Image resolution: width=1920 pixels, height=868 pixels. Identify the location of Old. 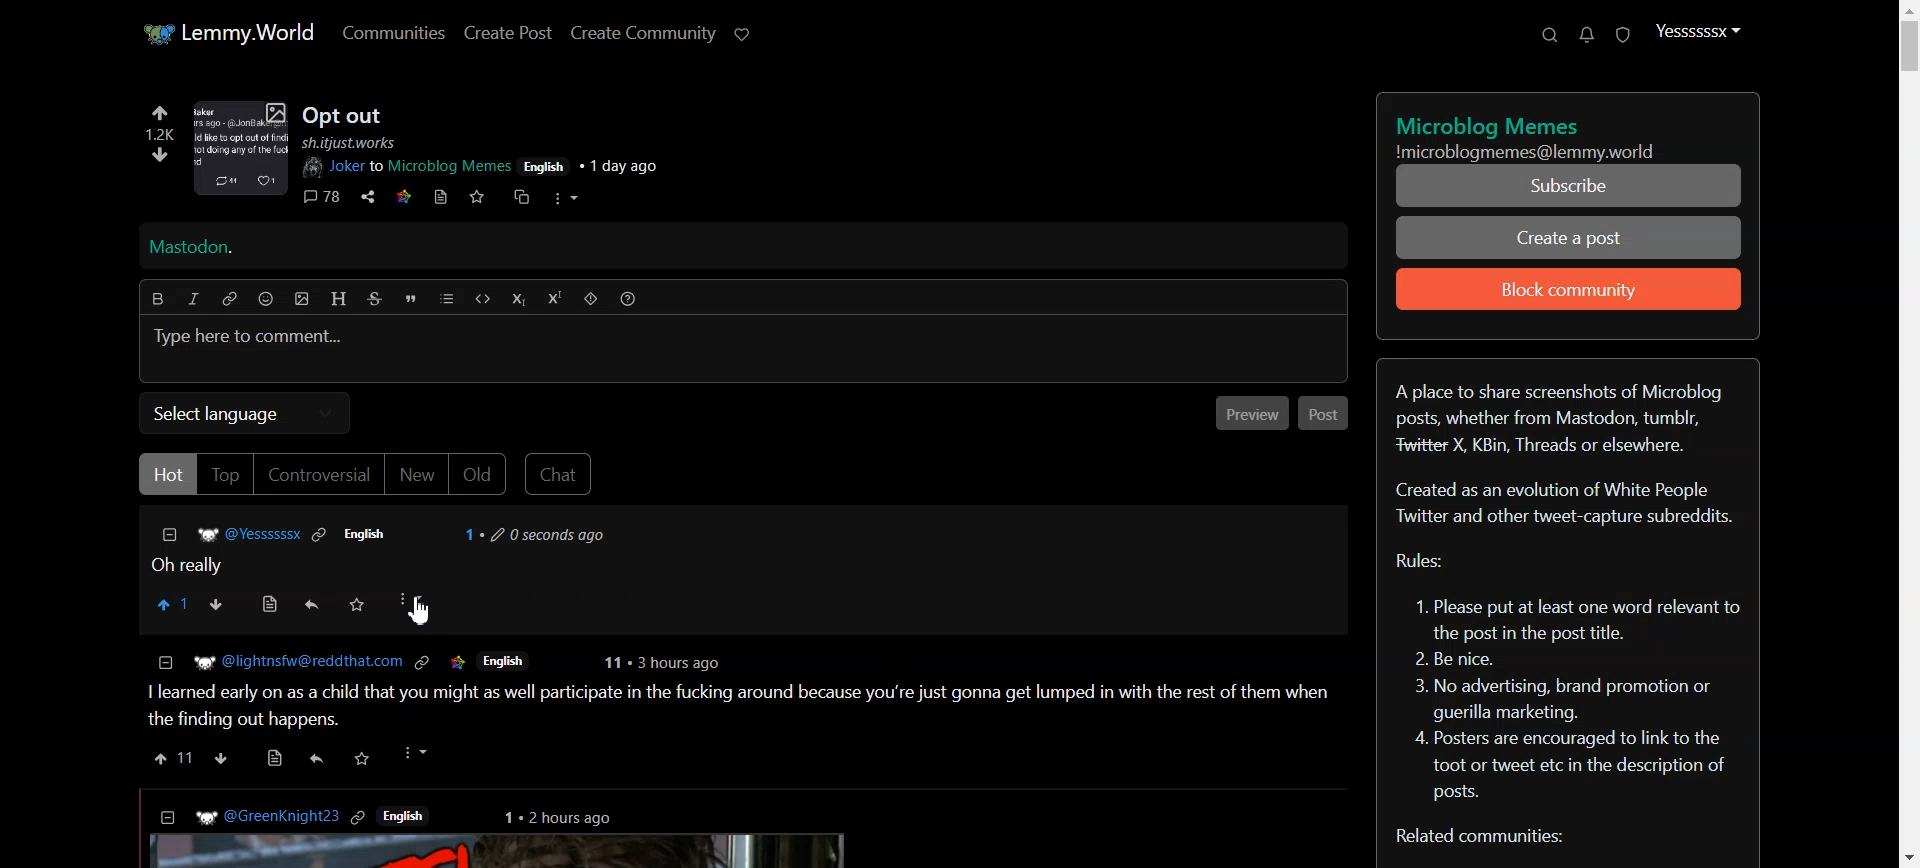
(479, 474).